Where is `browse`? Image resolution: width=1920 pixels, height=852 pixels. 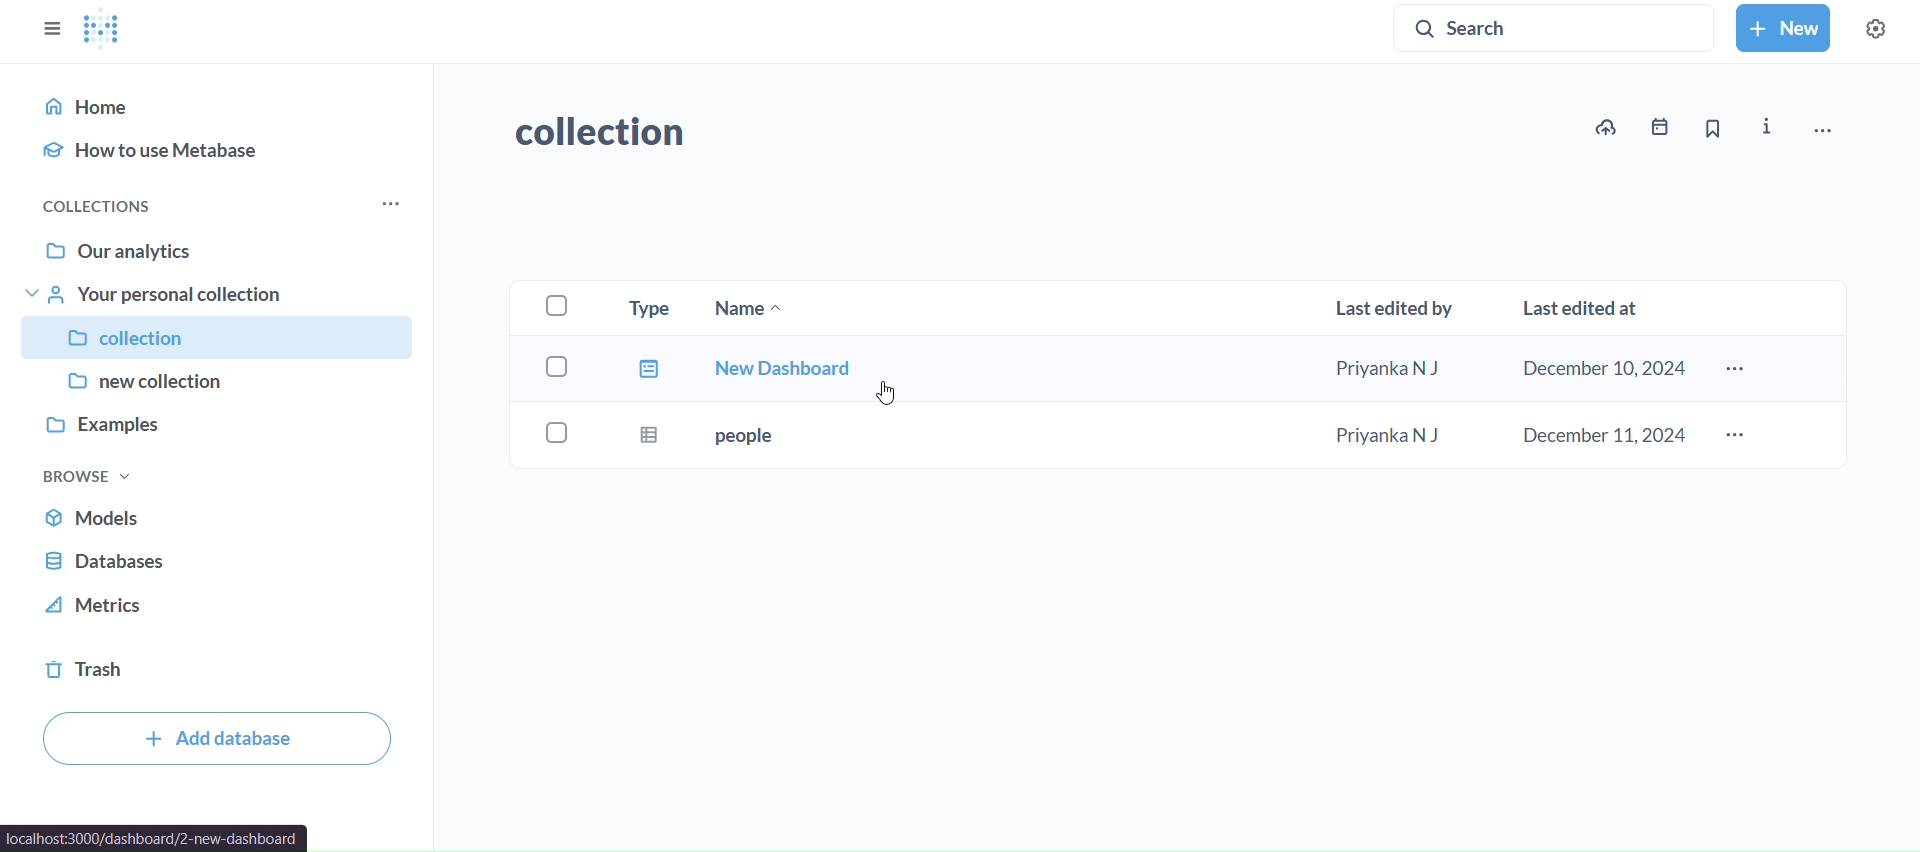 browse is located at coordinates (88, 475).